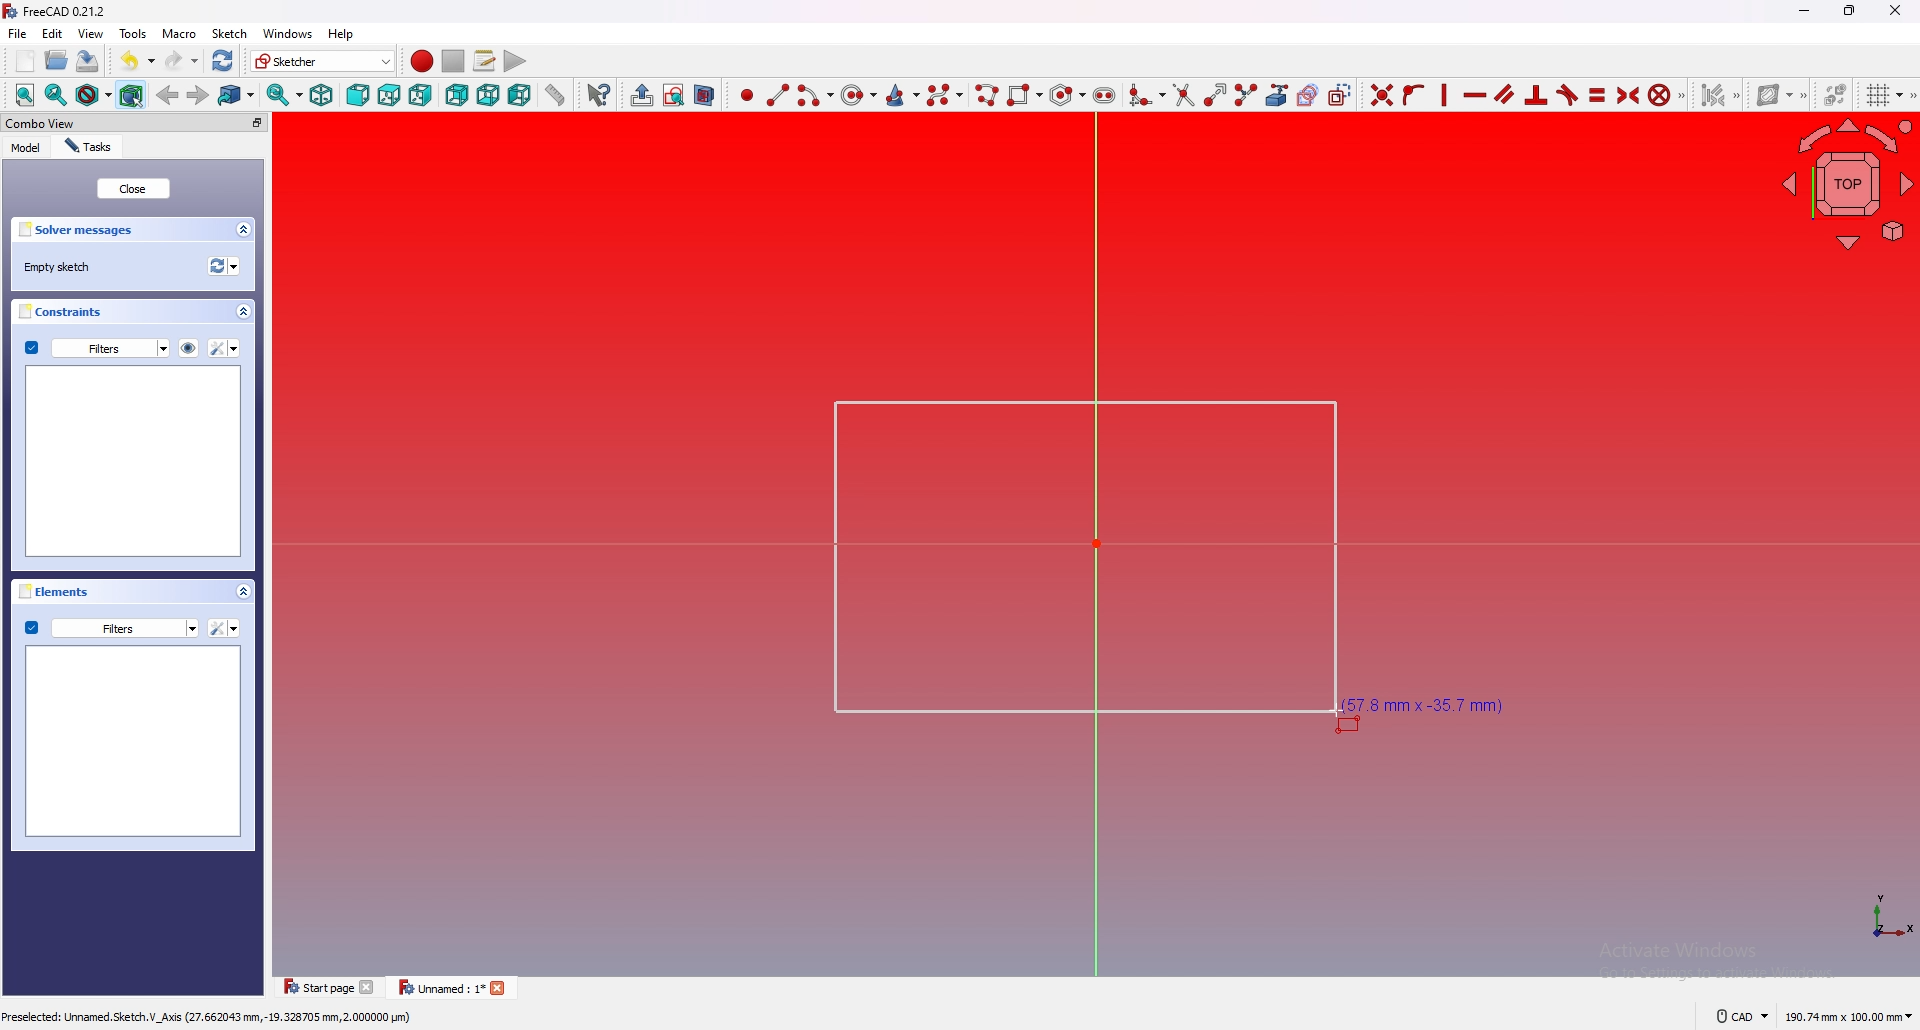  What do you see at coordinates (39, 122) in the screenshot?
I see `combo view` at bounding box center [39, 122].